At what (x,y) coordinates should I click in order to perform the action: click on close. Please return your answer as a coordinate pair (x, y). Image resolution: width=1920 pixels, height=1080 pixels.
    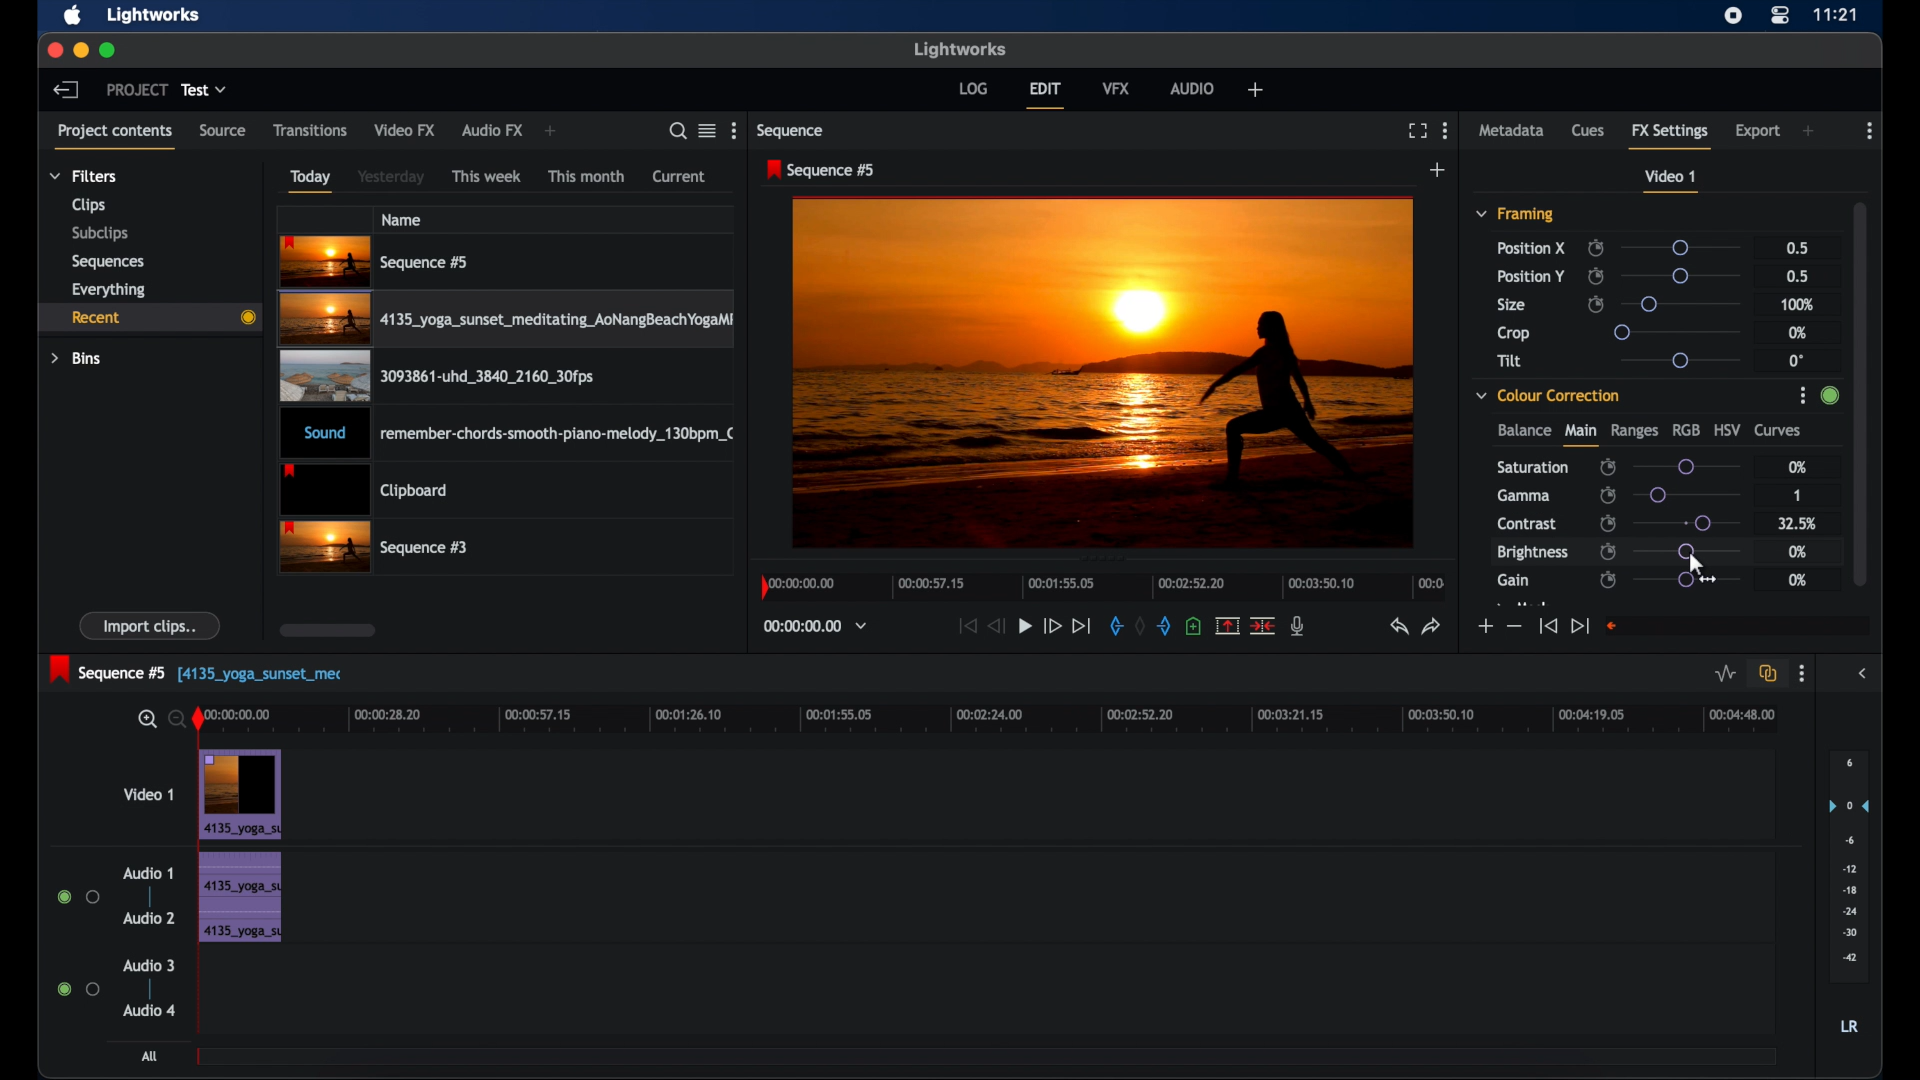
    Looking at the image, I should click on (53, 49).